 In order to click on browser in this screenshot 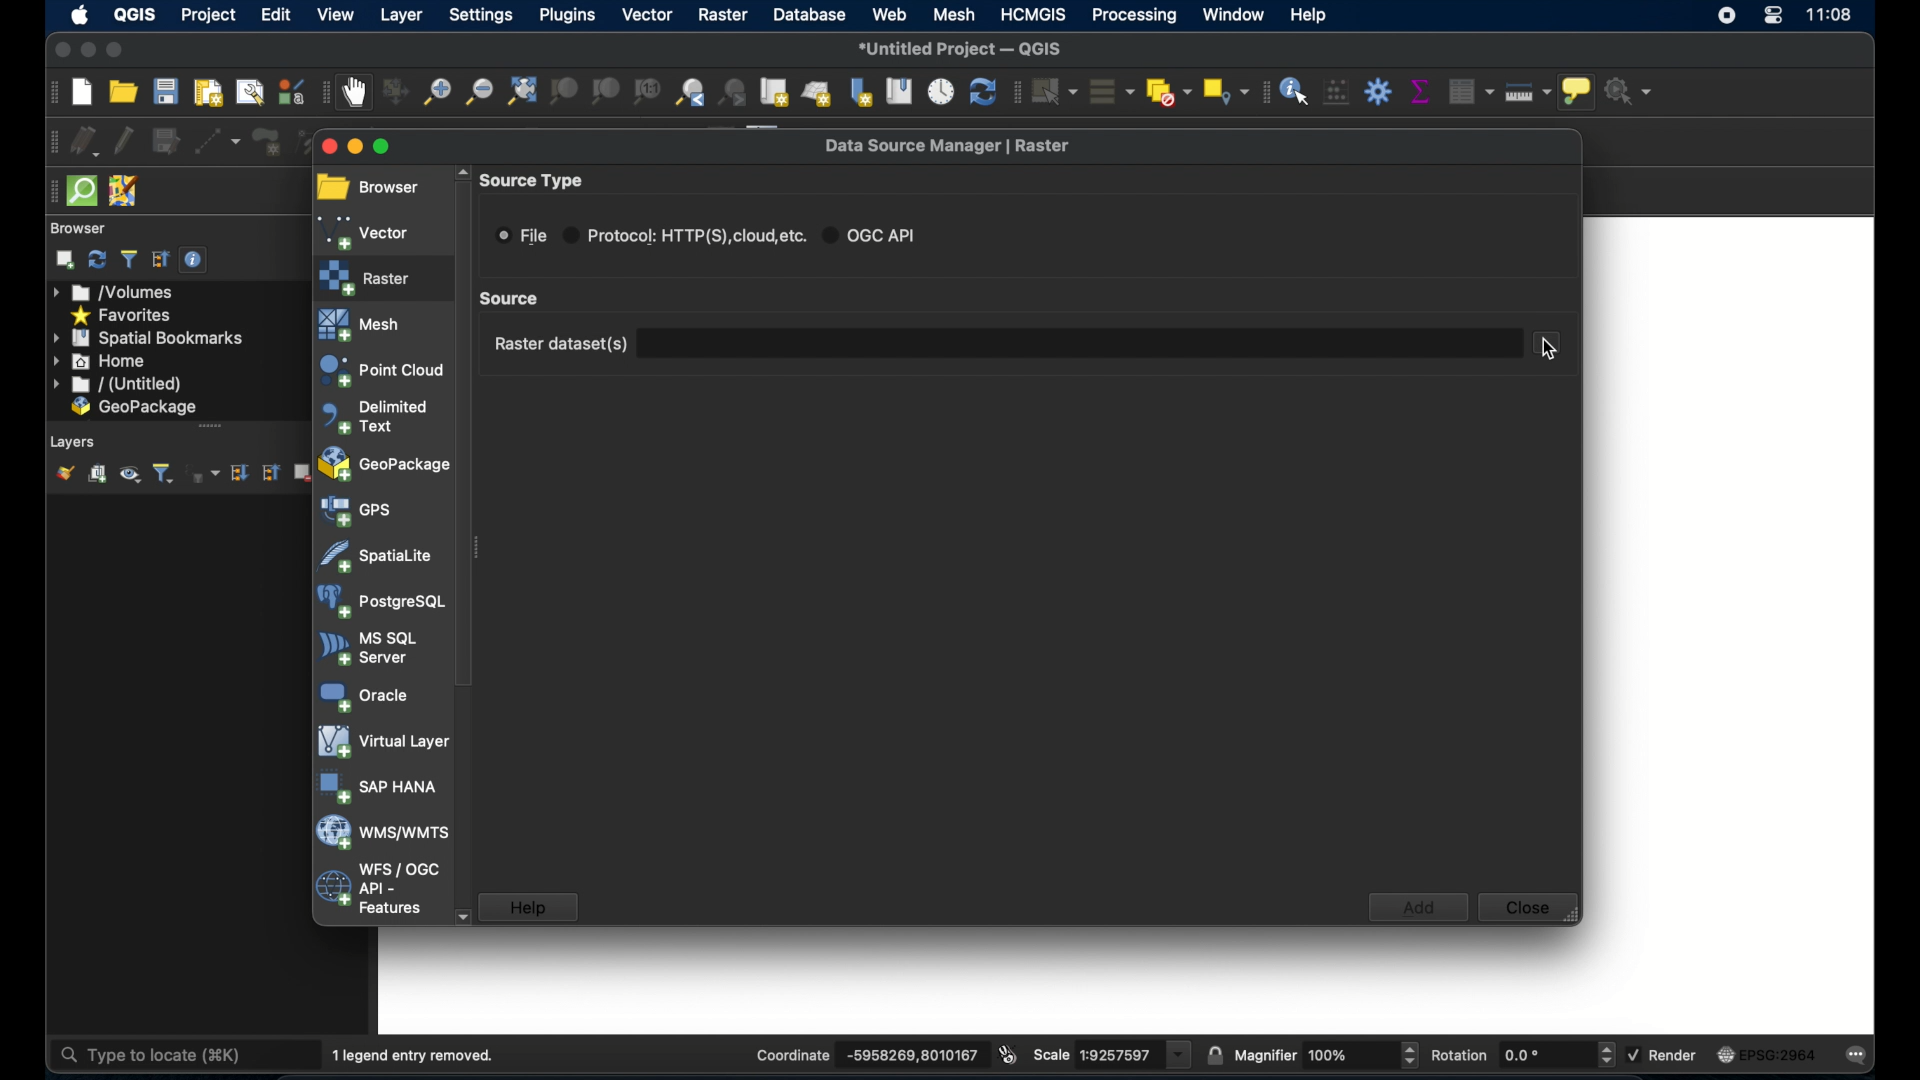, I will do `click(77, 227)`.